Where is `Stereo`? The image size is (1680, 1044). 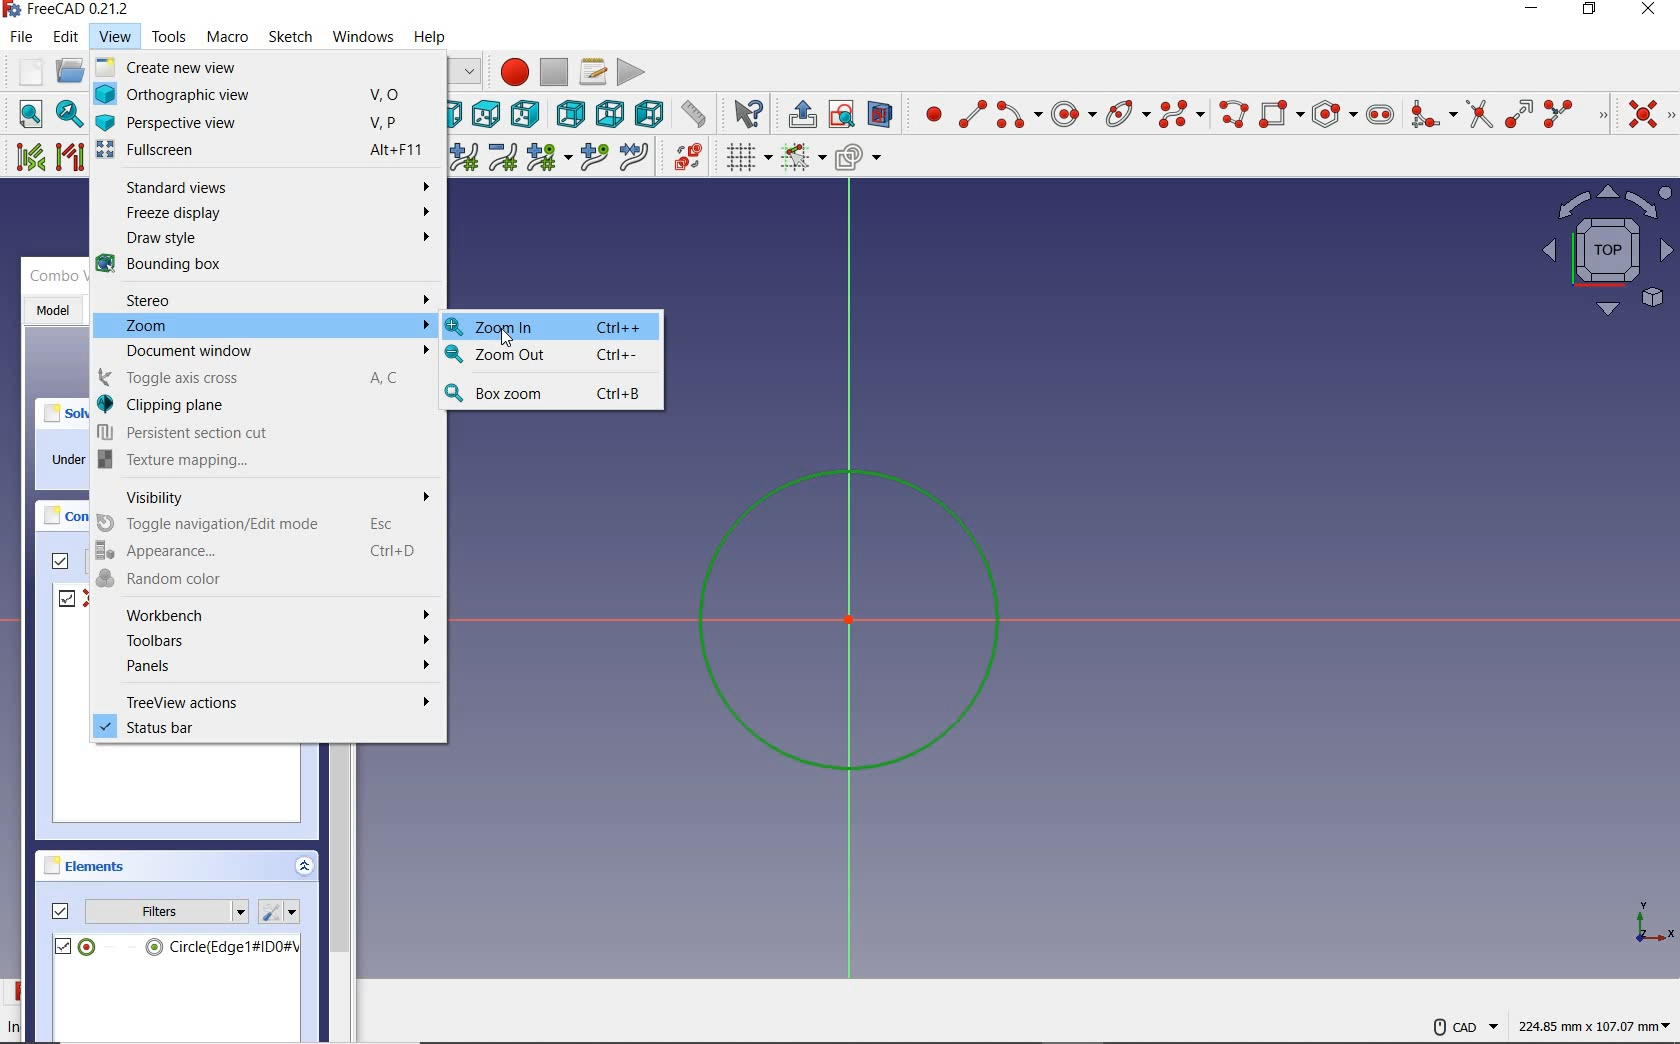
Stereo is located at coordinates (277, 298).